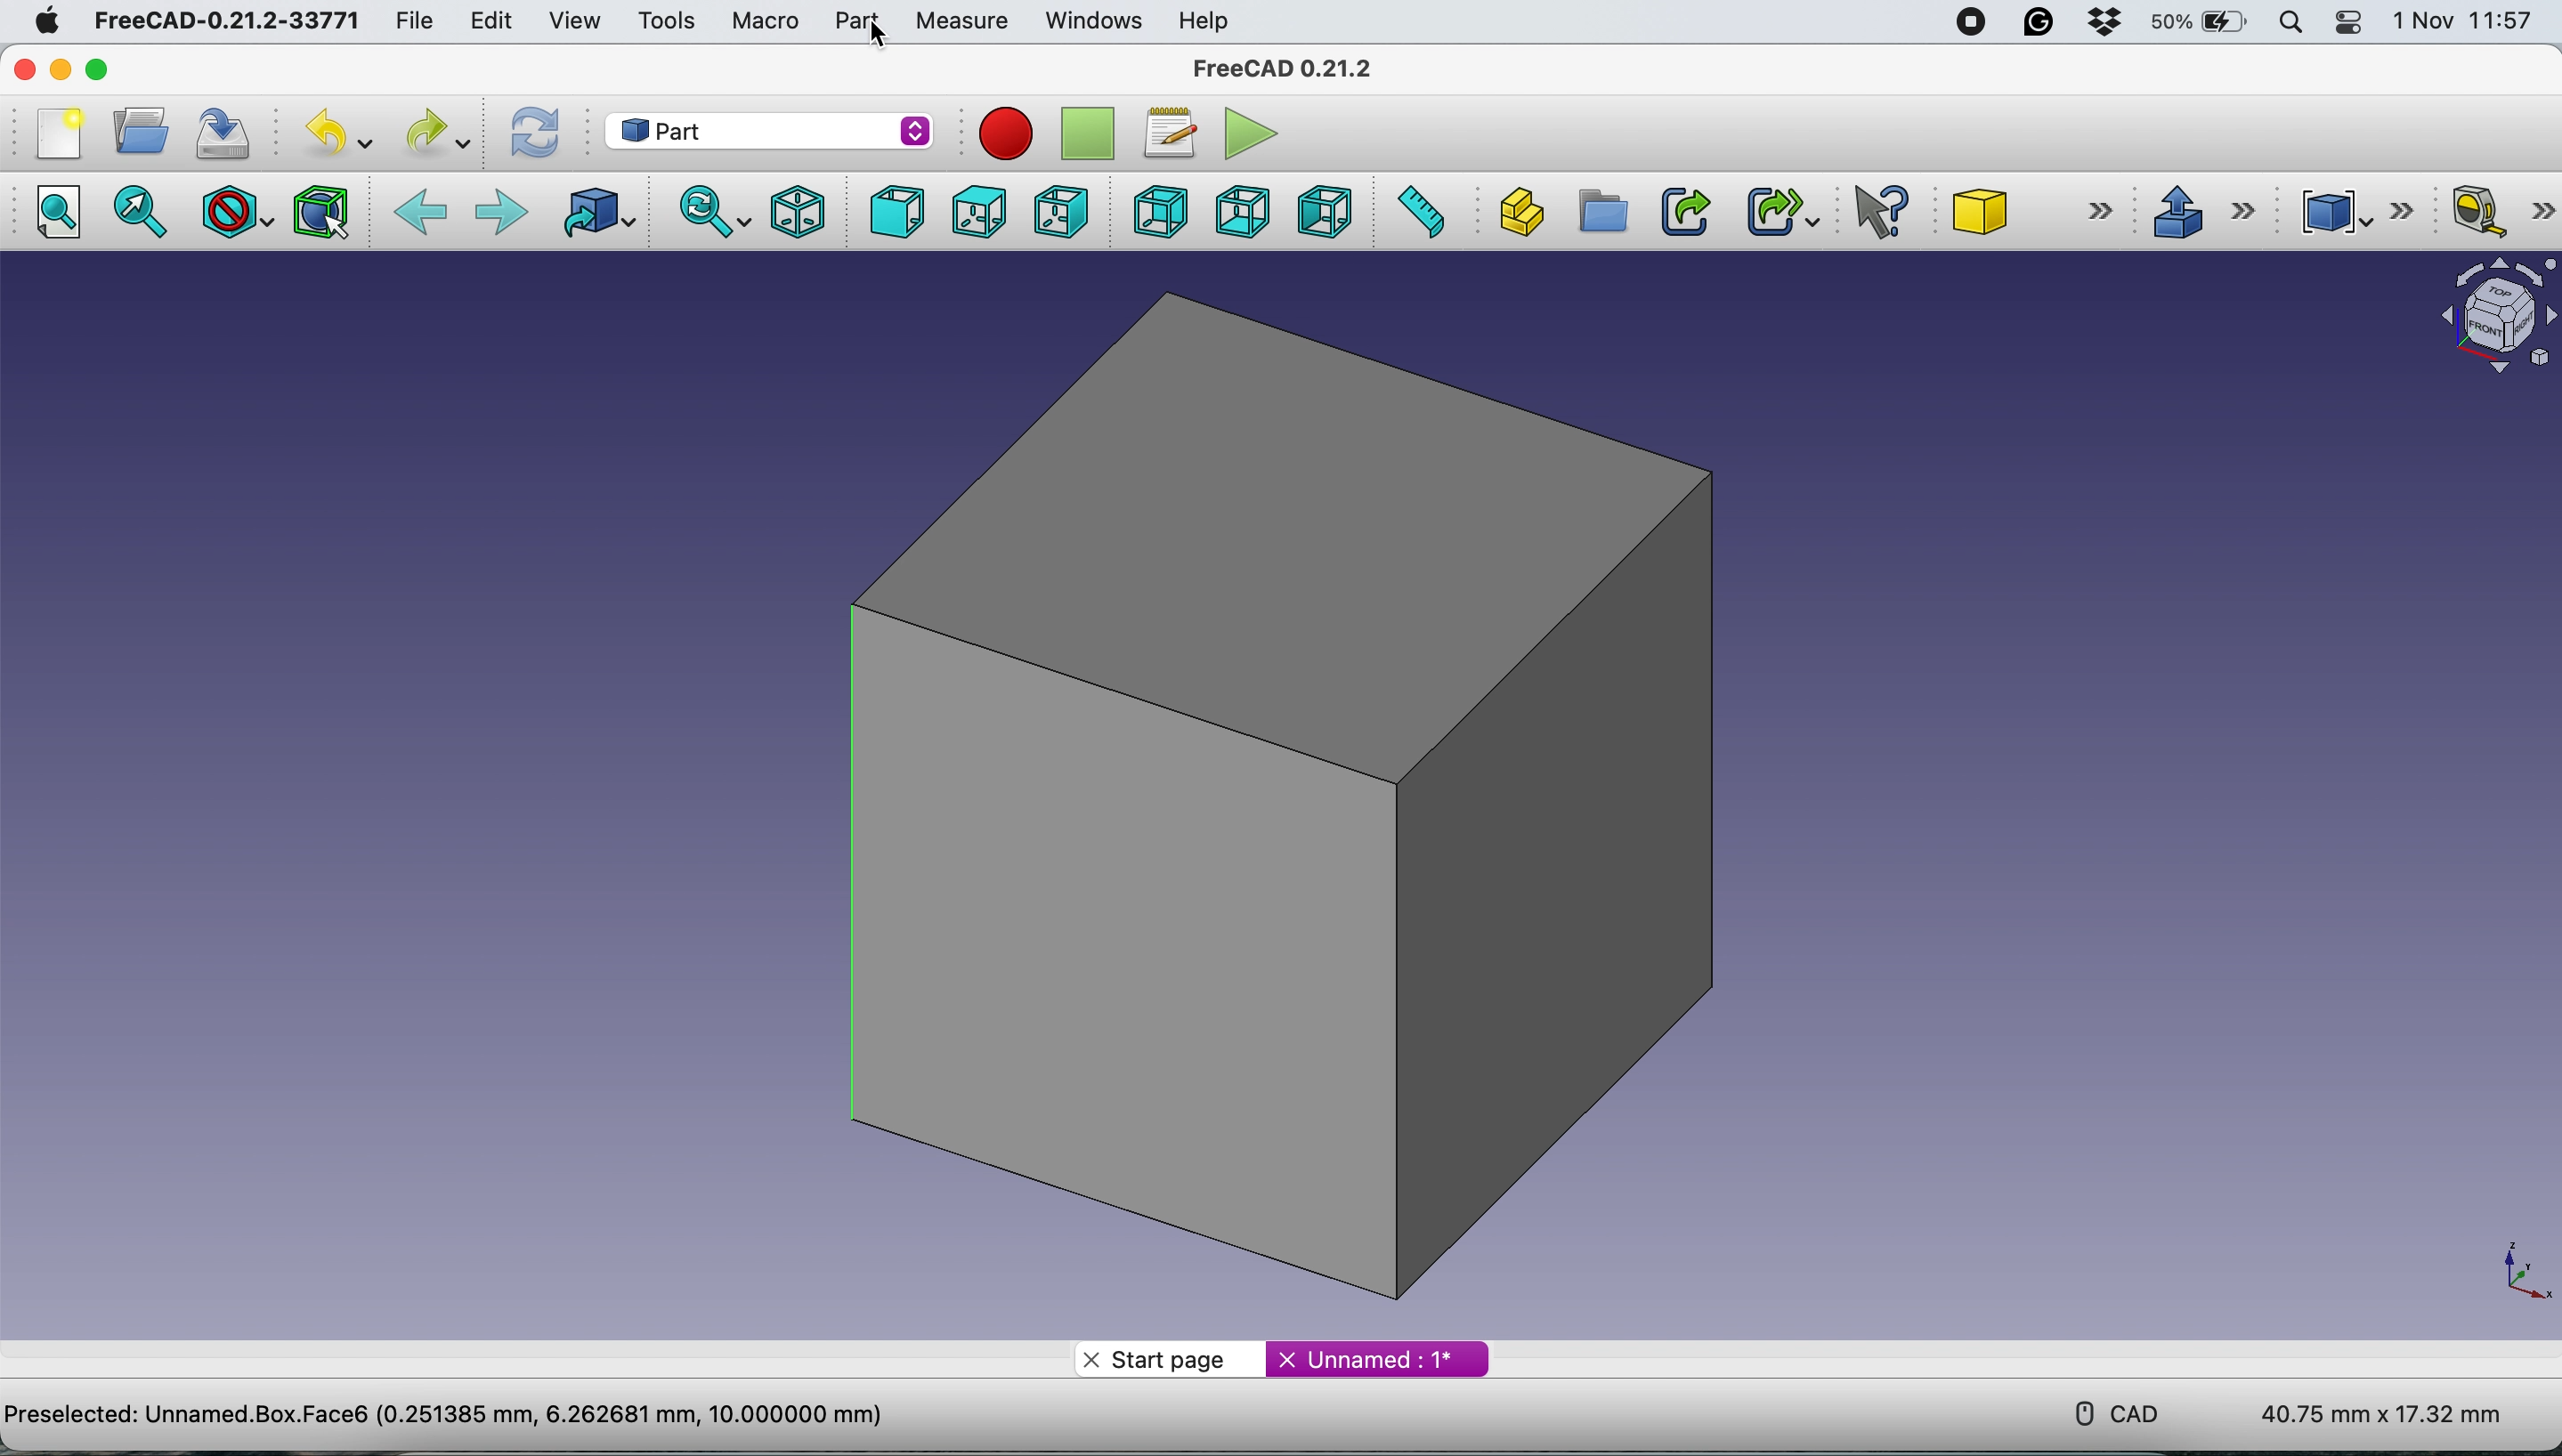 Image resolution: width=2562 pixels, height=1456 pixels. Describe the element at coordinates (1285, 792) in the screenshot. I see `box` at that location.